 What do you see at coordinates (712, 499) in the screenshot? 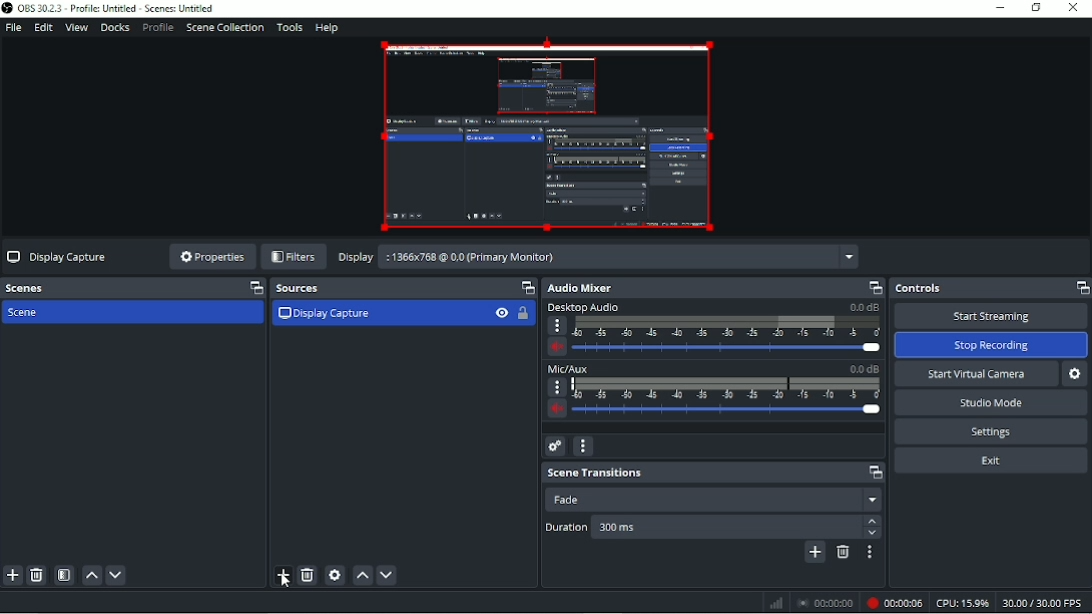
I see `Fade` at bounding box center [712, 499].